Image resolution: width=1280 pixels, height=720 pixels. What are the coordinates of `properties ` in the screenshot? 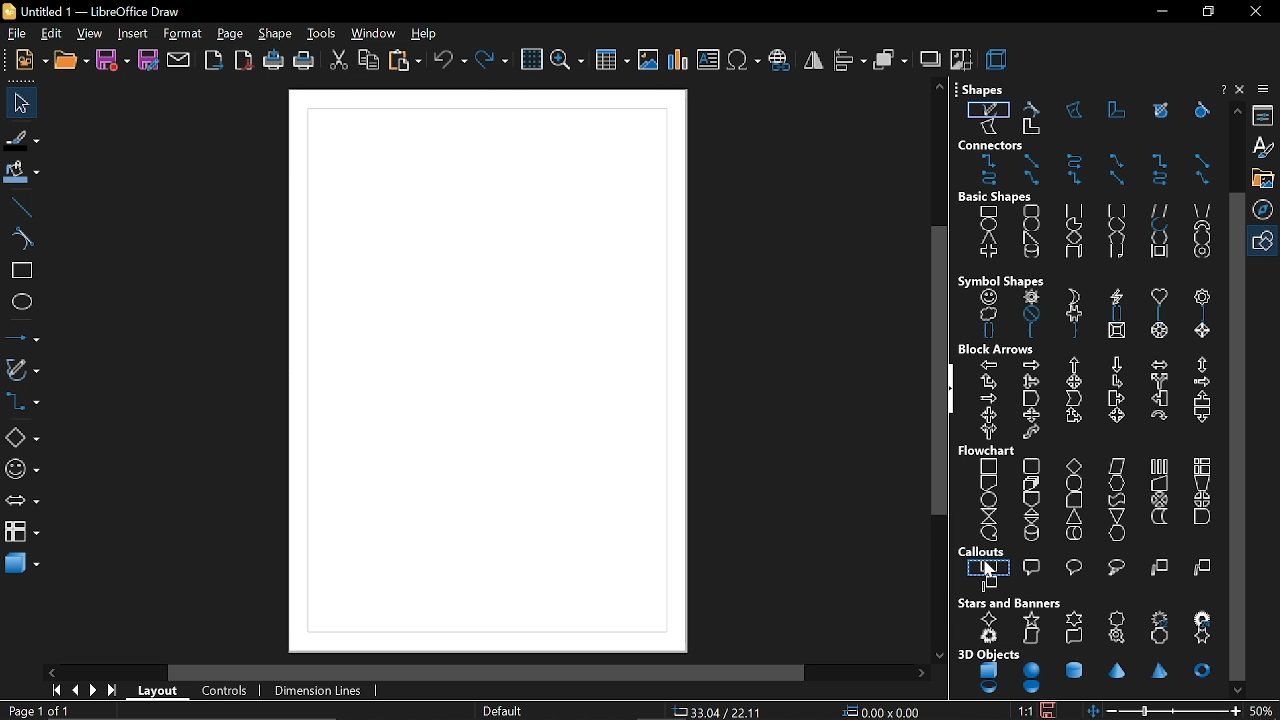 It's located at (1265, 117).